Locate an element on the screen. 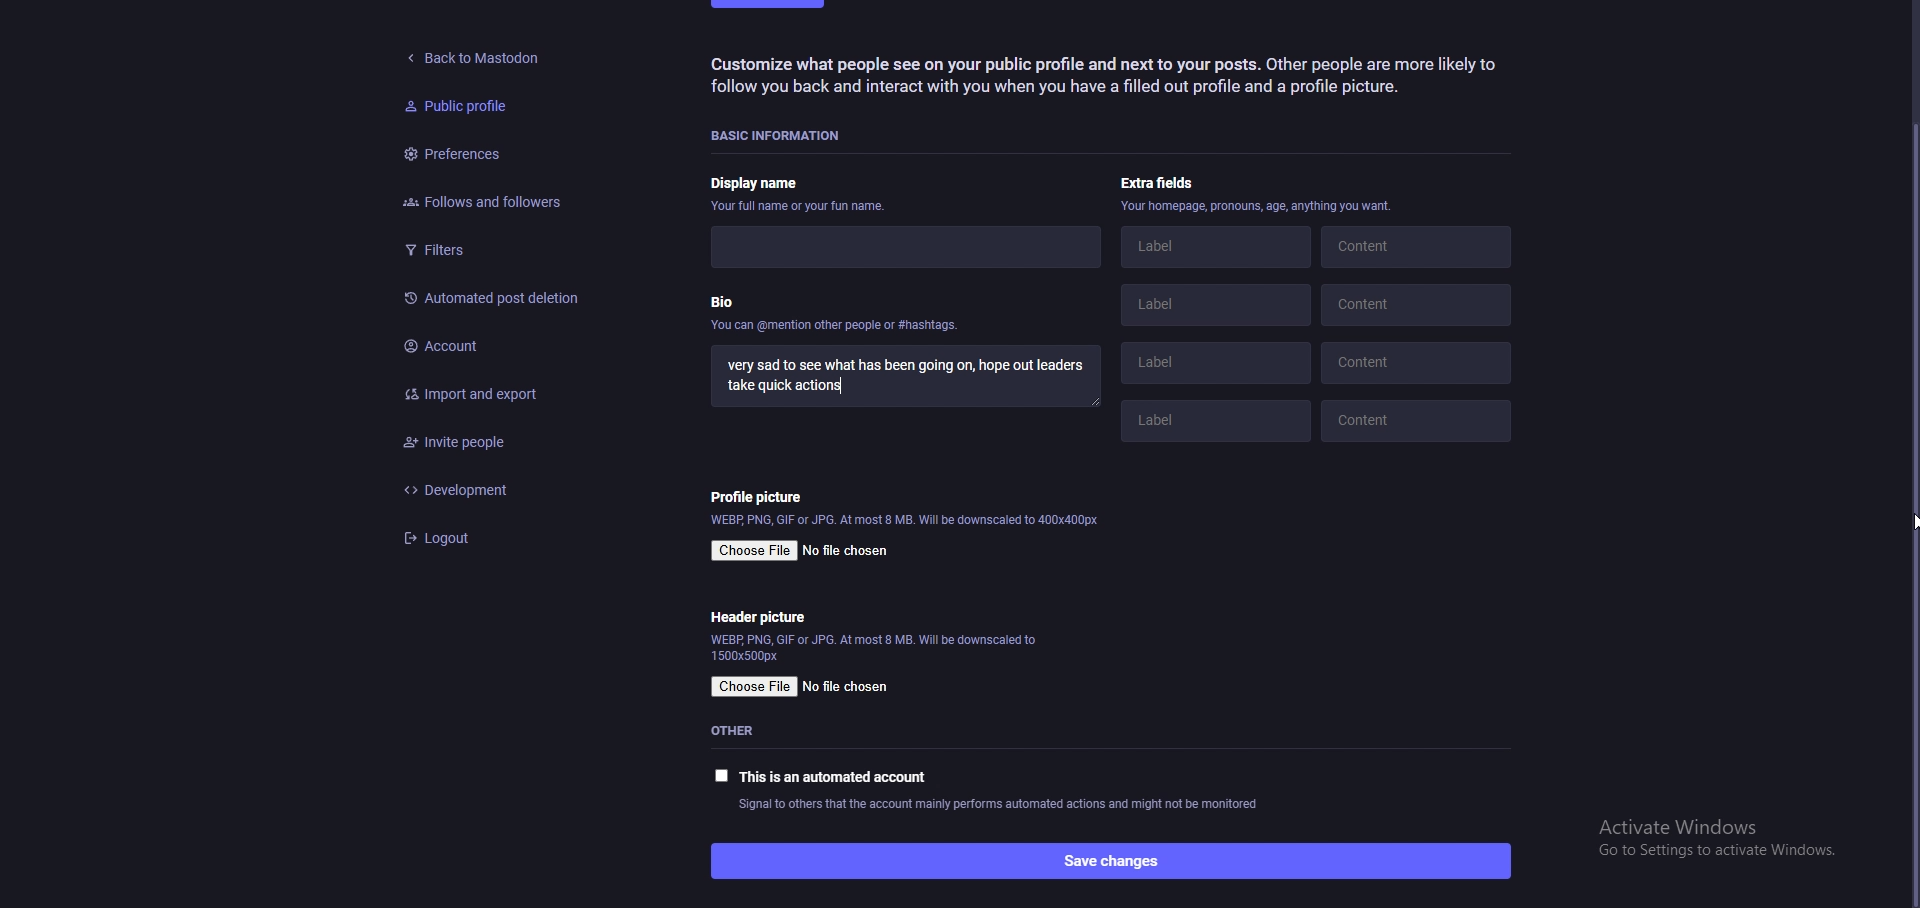  basic information is located at coordinates (785, 133).